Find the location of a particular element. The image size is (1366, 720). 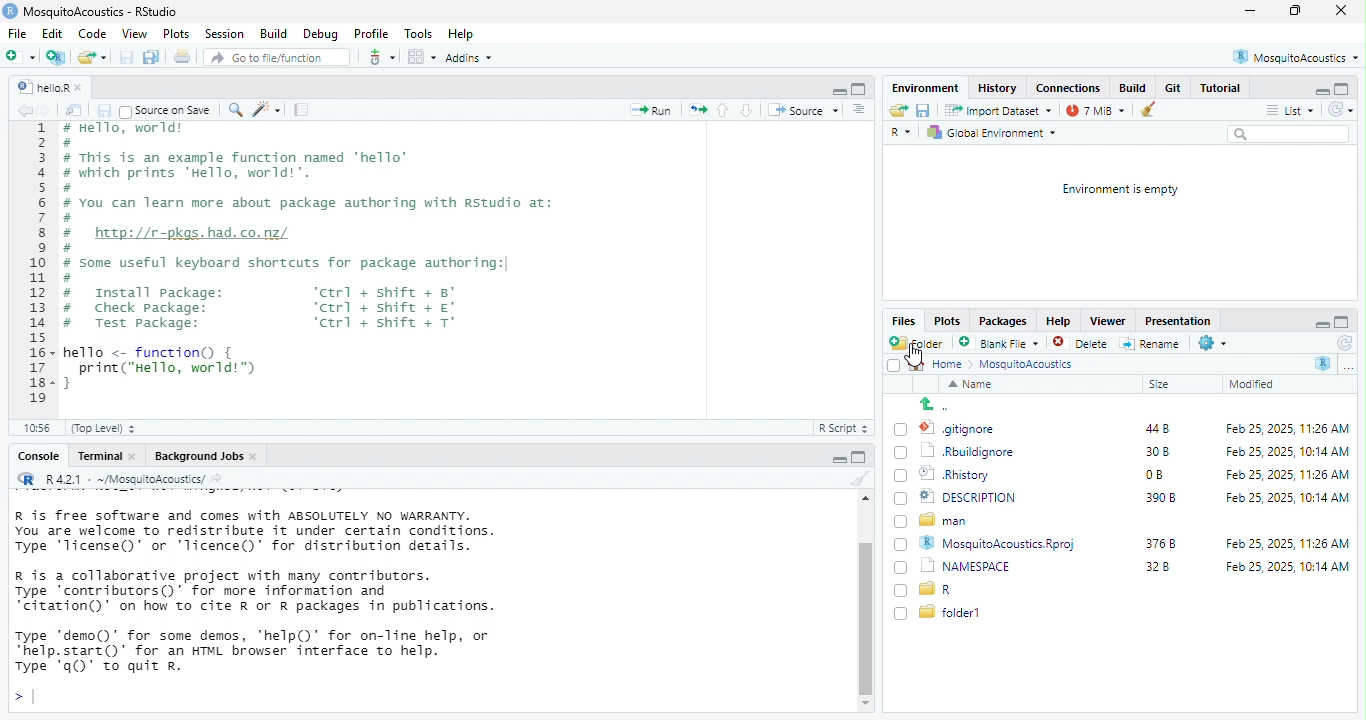

maka Bel
 #

 # This is an example function named ‘hello’

 # which prints ‘Hello, world!".

5 #

5 # You can learn more about package authoring with Rstudio at:
a

3 #  http://r-pkgs.had.co.nz/

) #

) # some useful keyboard shortcuts for package authoring:|

Lo.

 # Install package: ‘ctrl + shift + 8’

3 # Check package: ‘ctrl + shift + €'

 # Test package: ‘ctrl + shift + T°

]

5+ hello <- function() {

~~ print("Hello, world!™)

3+} is located at coordinates (339, 258).